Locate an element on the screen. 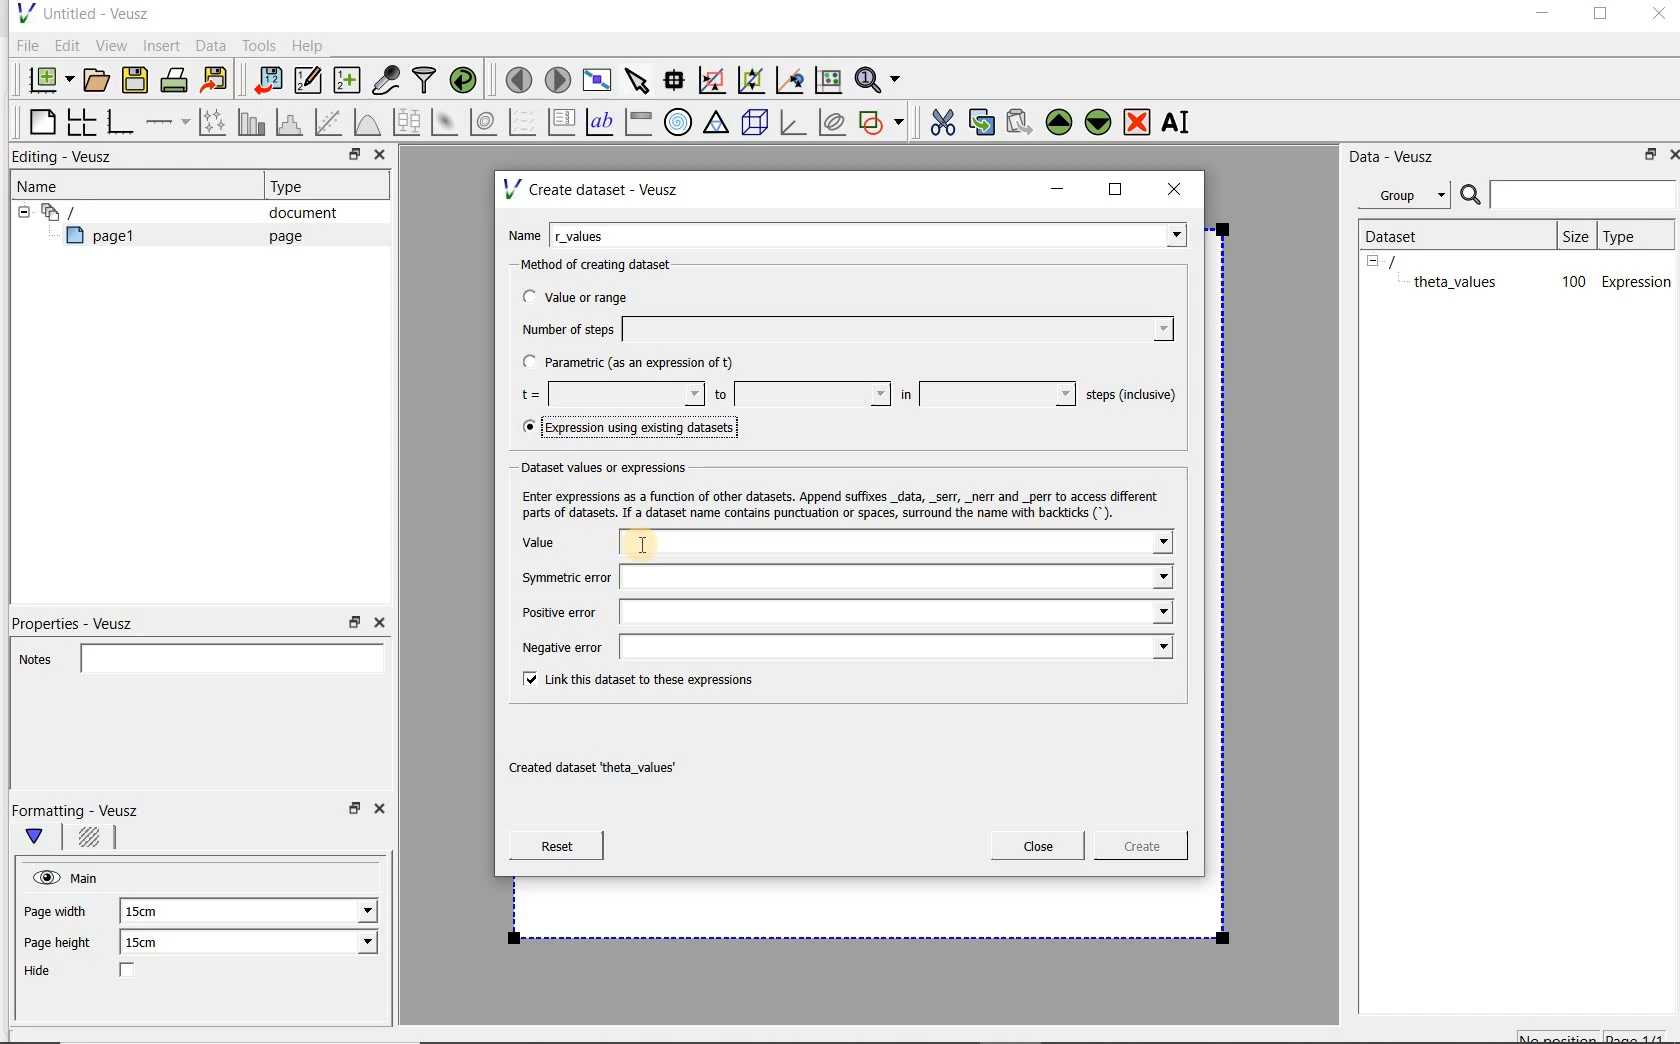 This screenshot has height=1044, width=1680. Page width is located at coordinates (56, 908).